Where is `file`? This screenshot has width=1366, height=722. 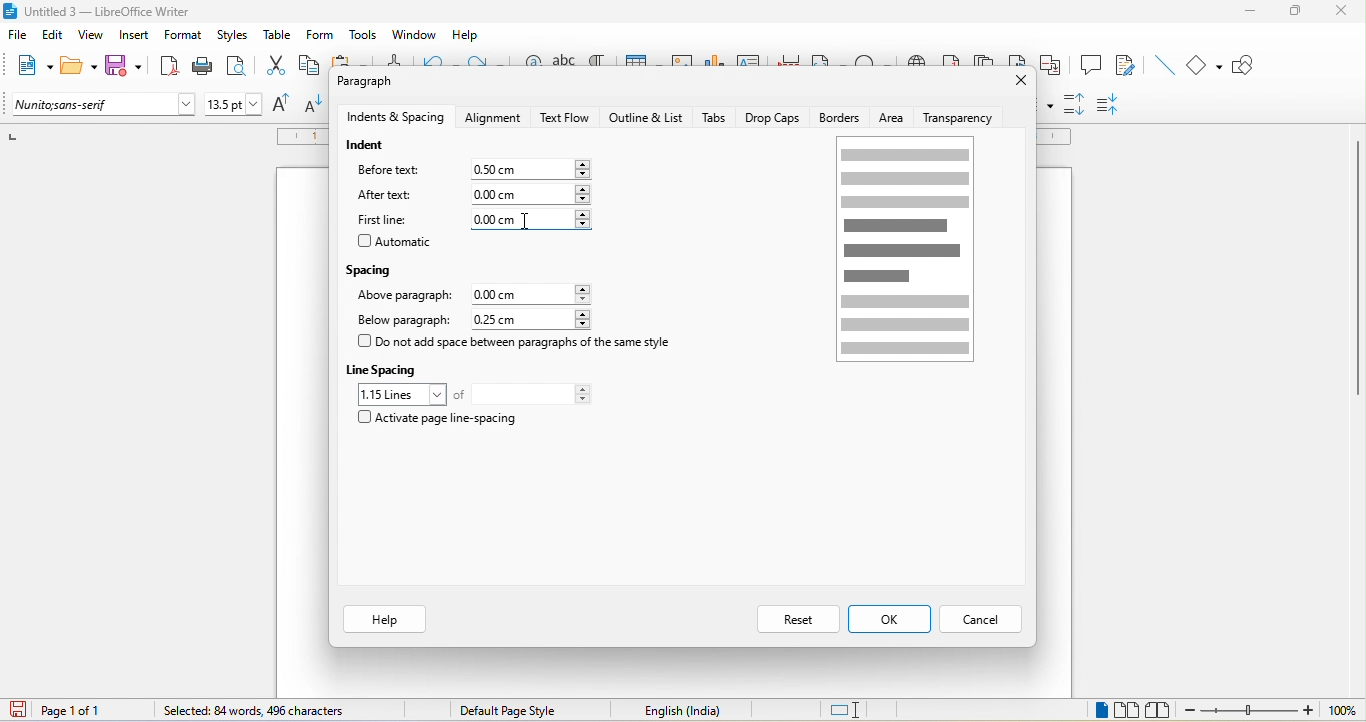 file is located at coordinates (21, 36).